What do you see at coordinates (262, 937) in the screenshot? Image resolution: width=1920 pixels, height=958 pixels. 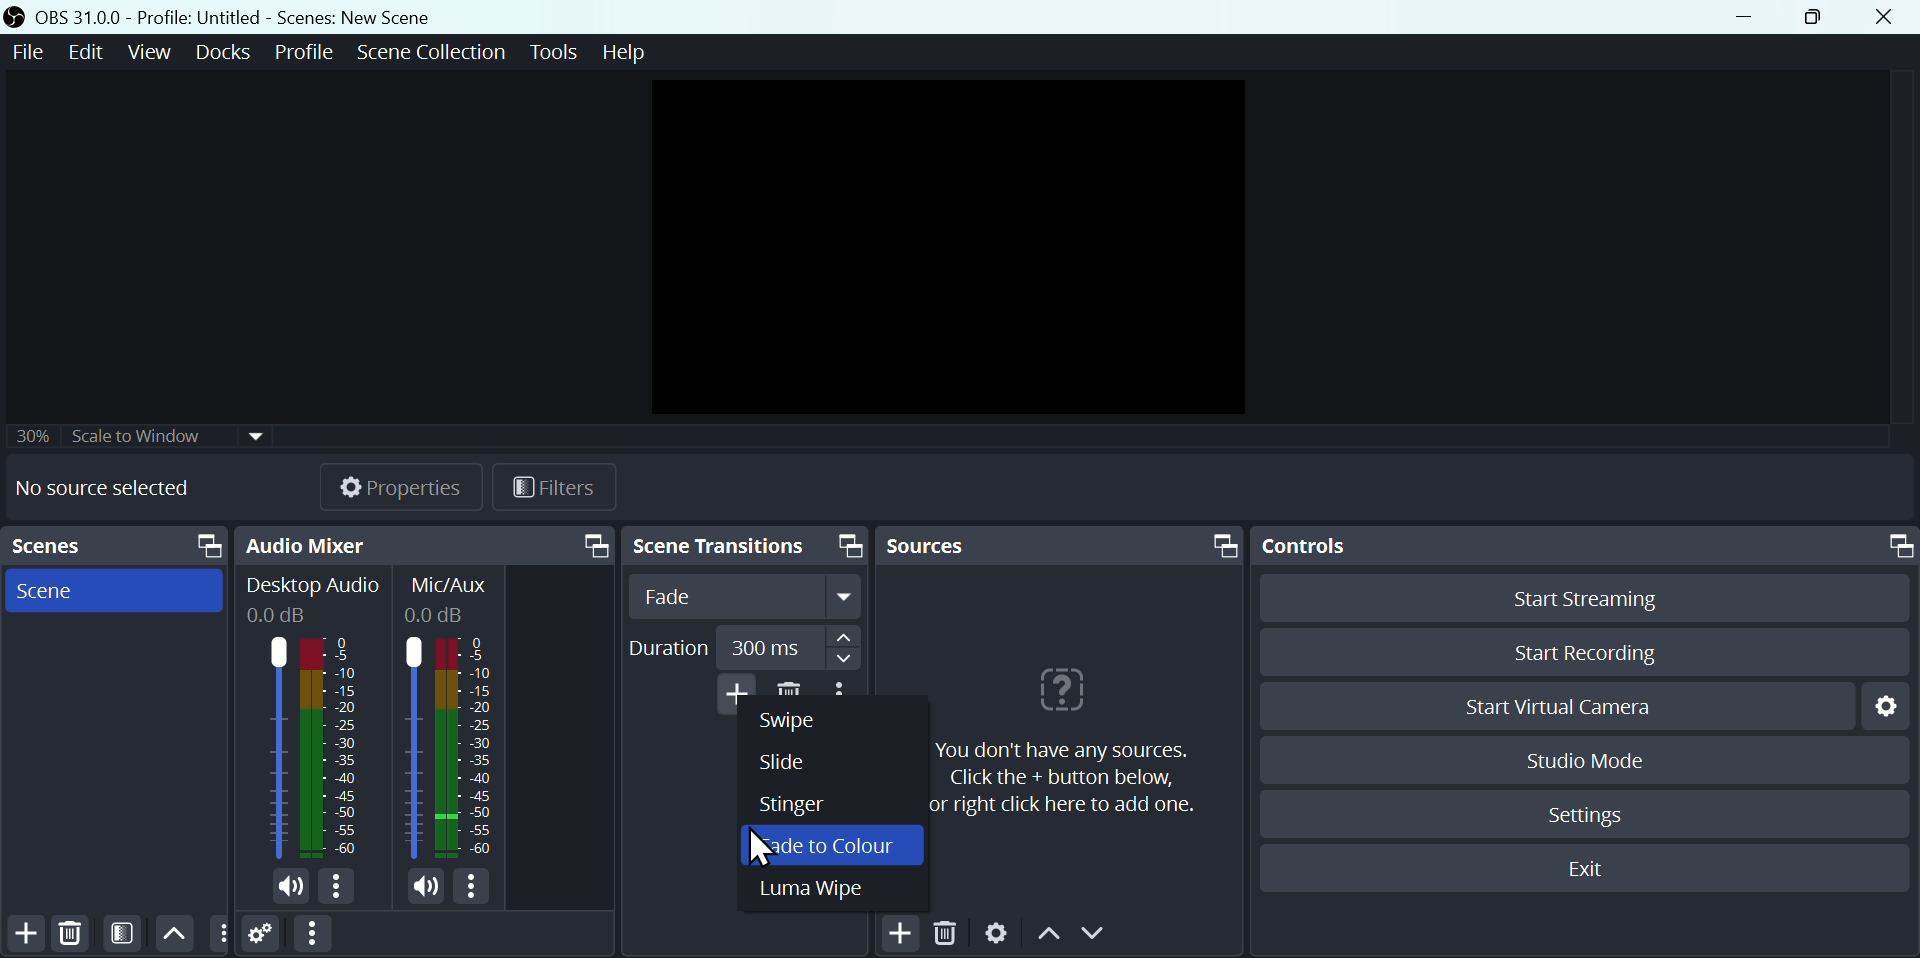 I see `Settings` at bounding box center [262, 937].